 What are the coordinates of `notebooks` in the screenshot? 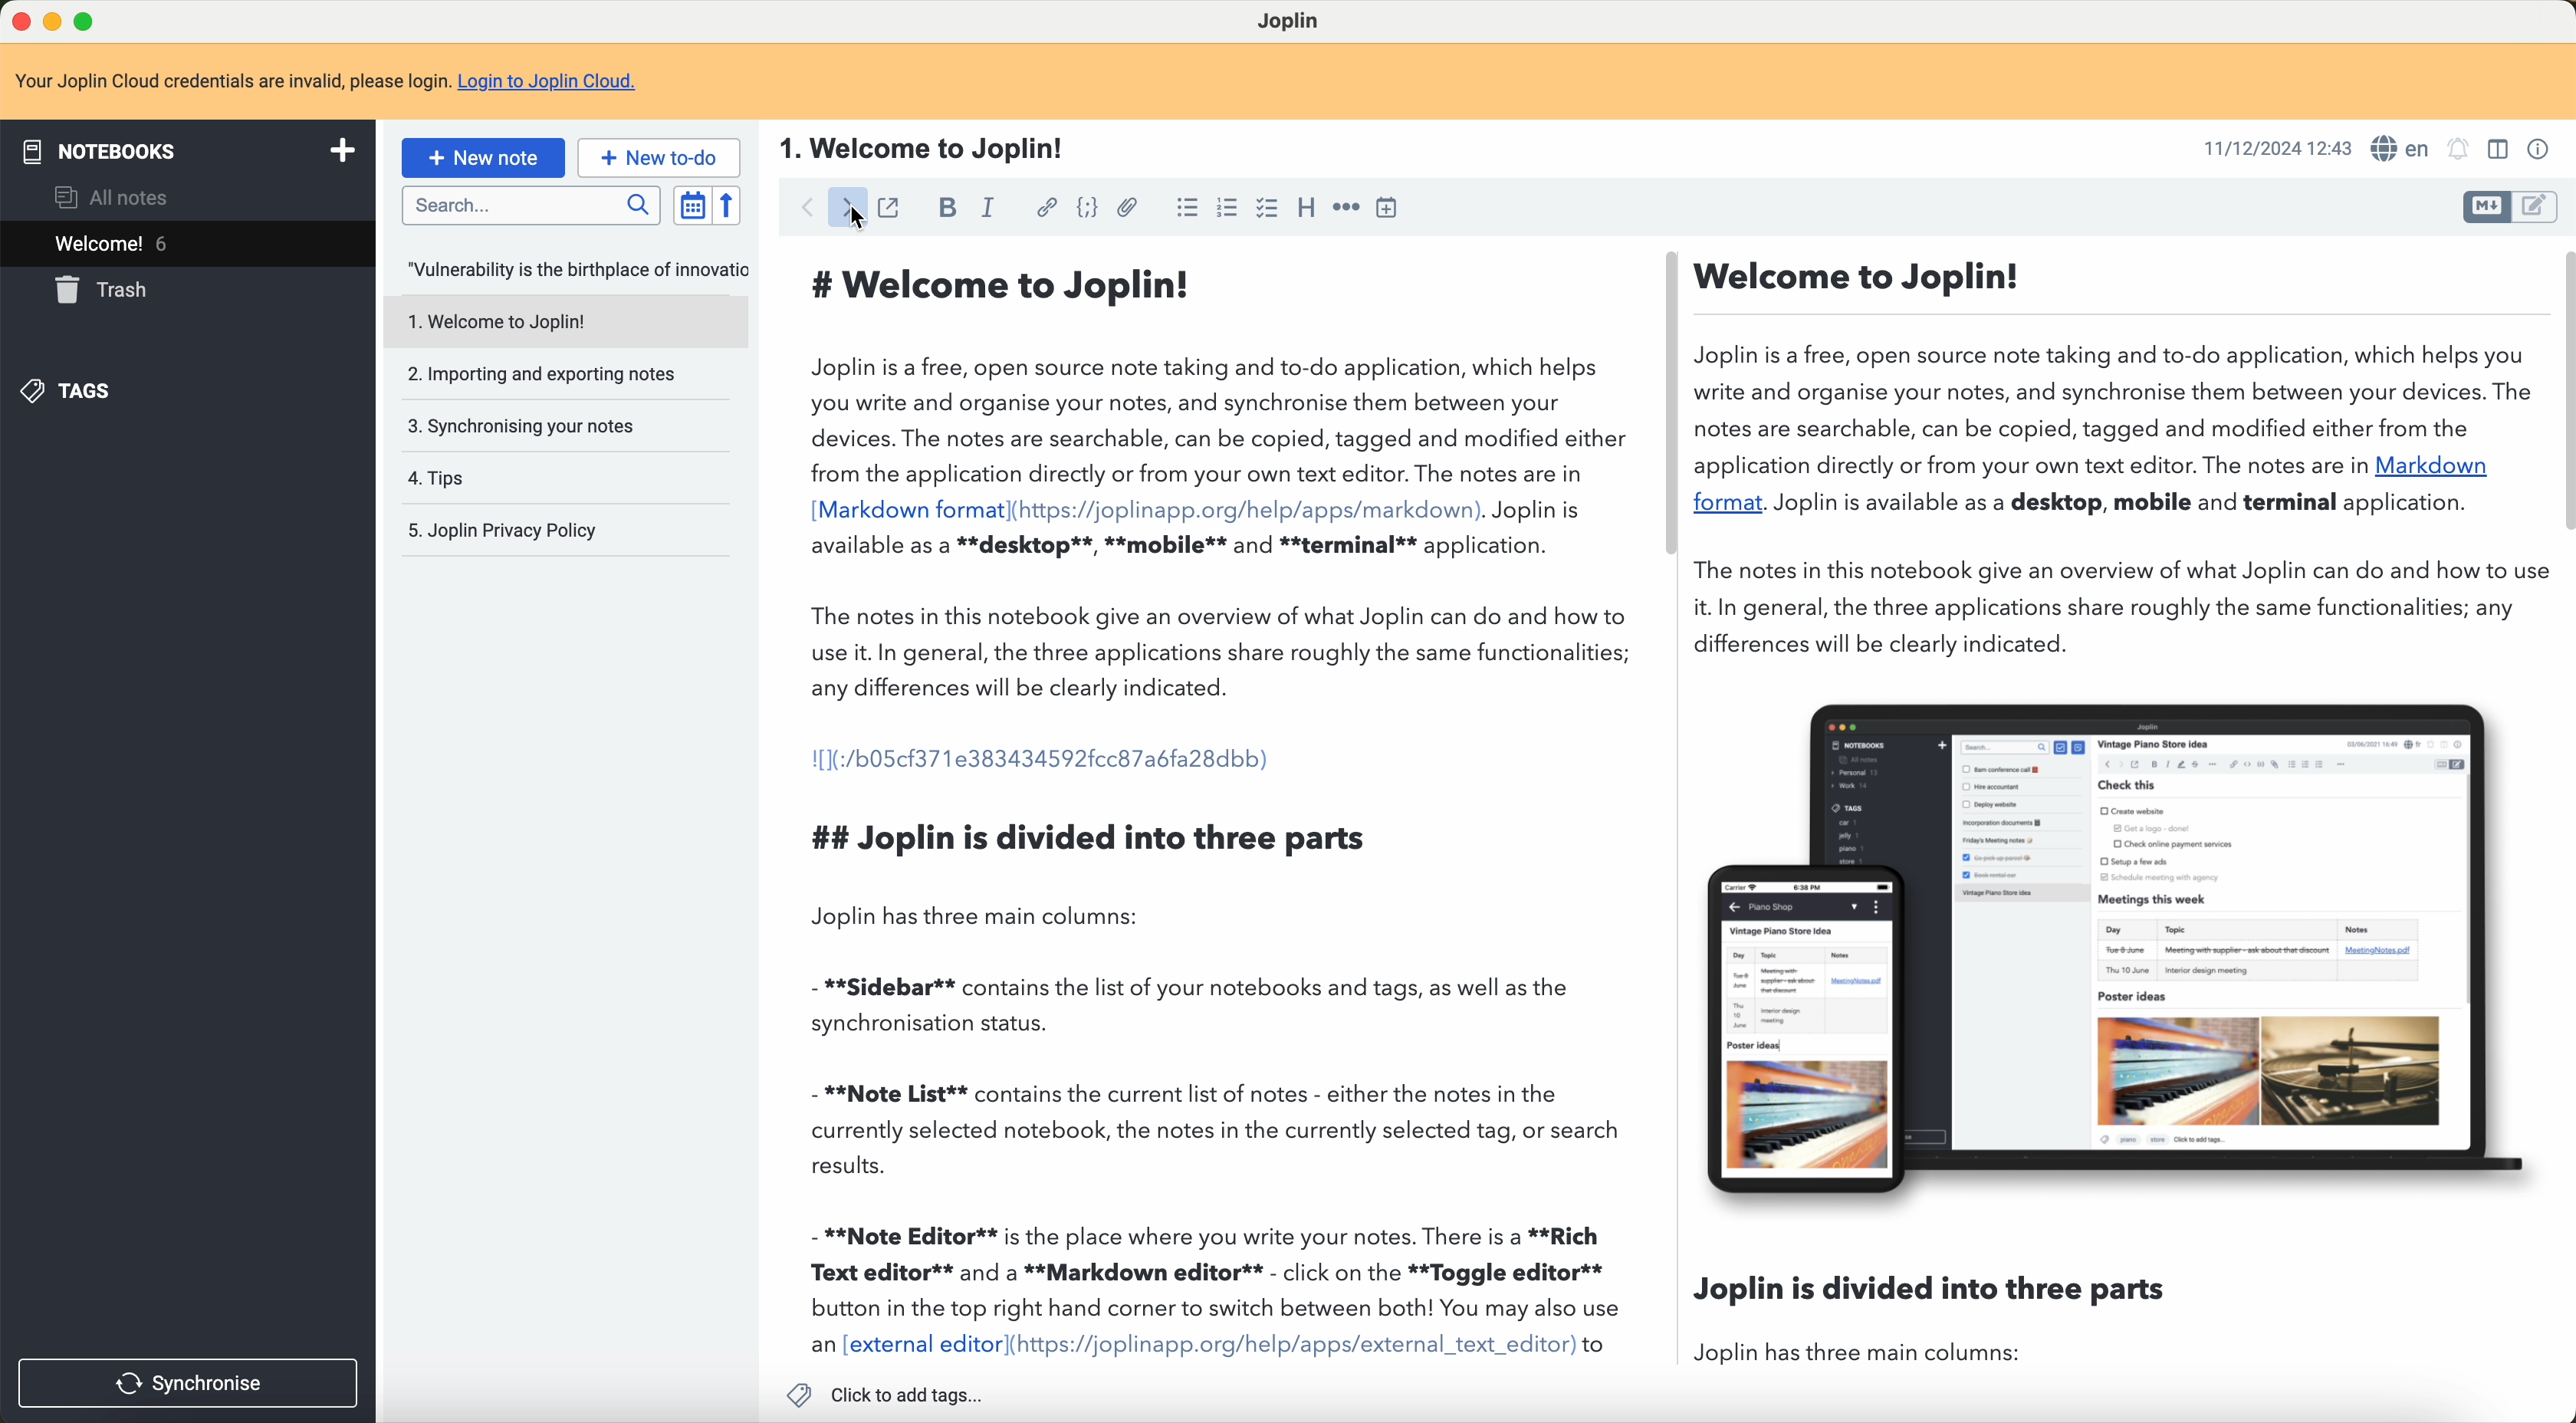 It's located at (185, 153).